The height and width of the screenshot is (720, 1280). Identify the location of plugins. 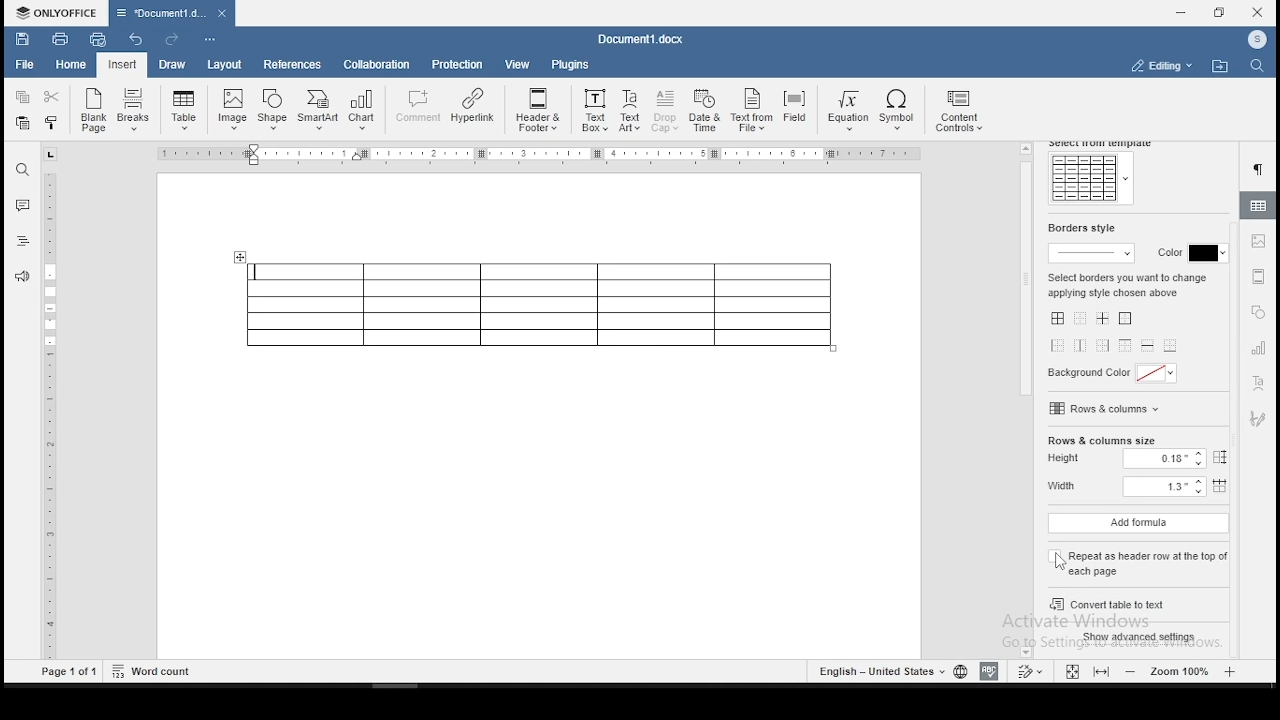
(571, 64).